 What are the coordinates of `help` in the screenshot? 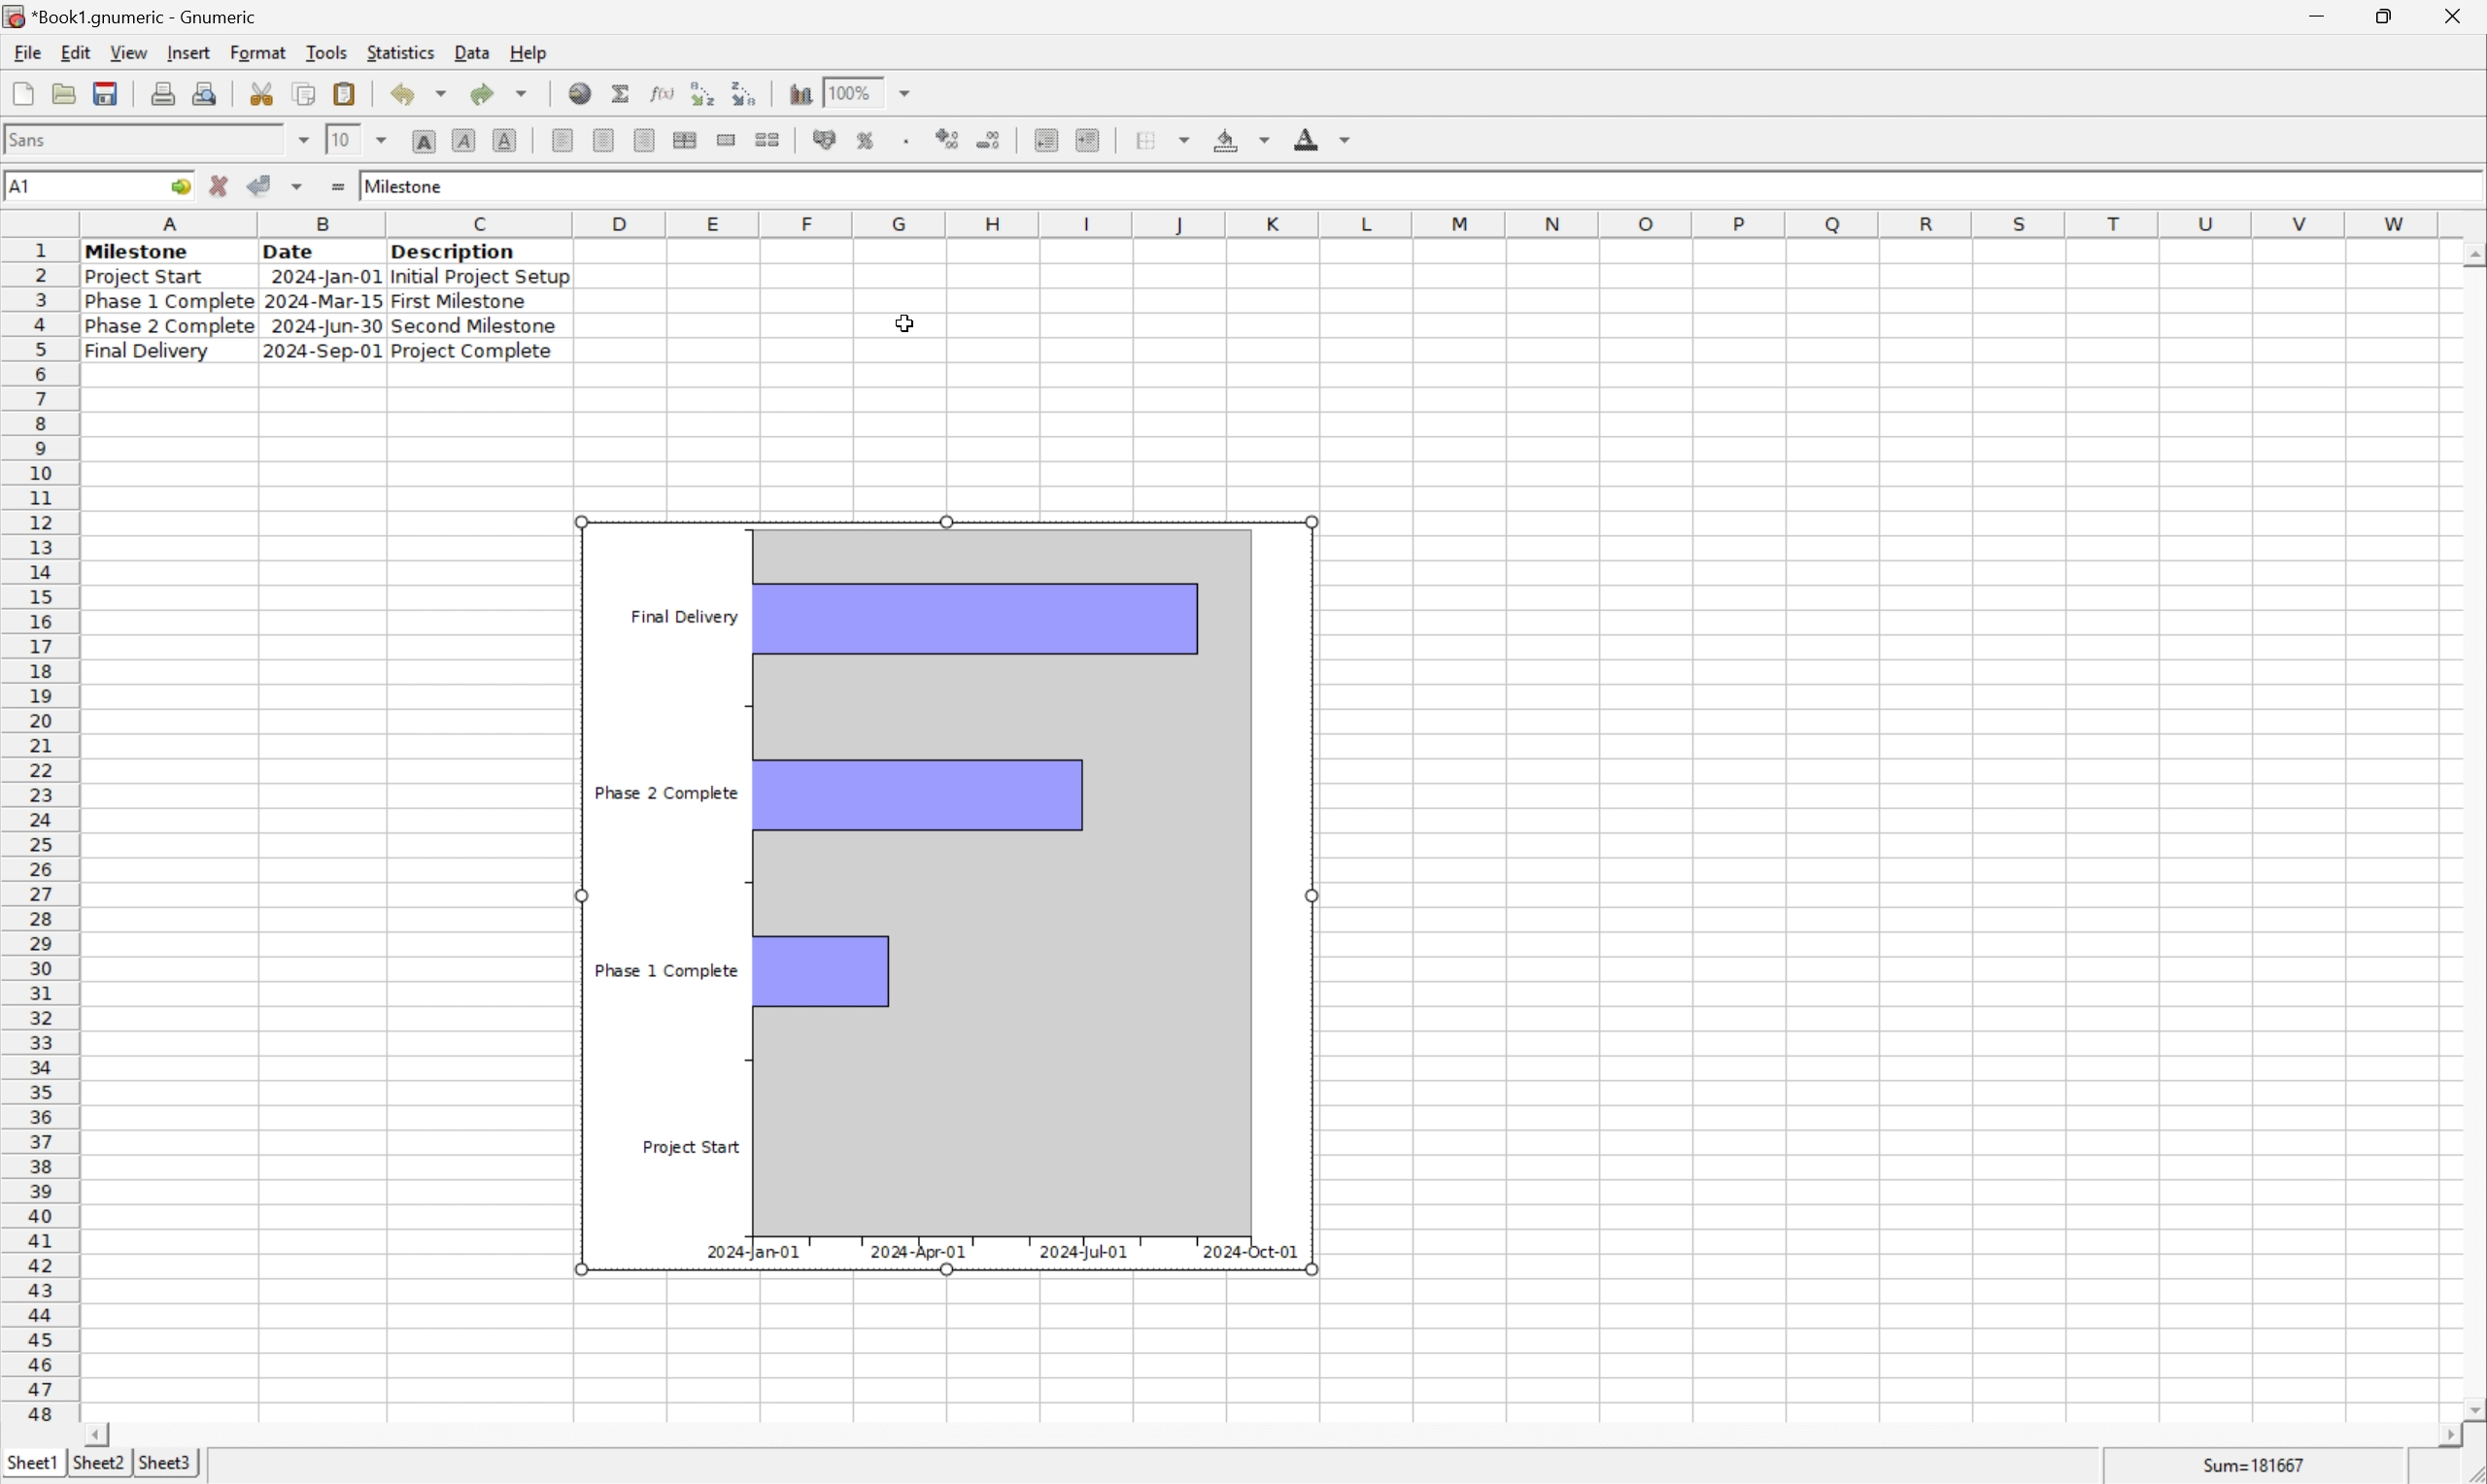 It's located at (529, 50).